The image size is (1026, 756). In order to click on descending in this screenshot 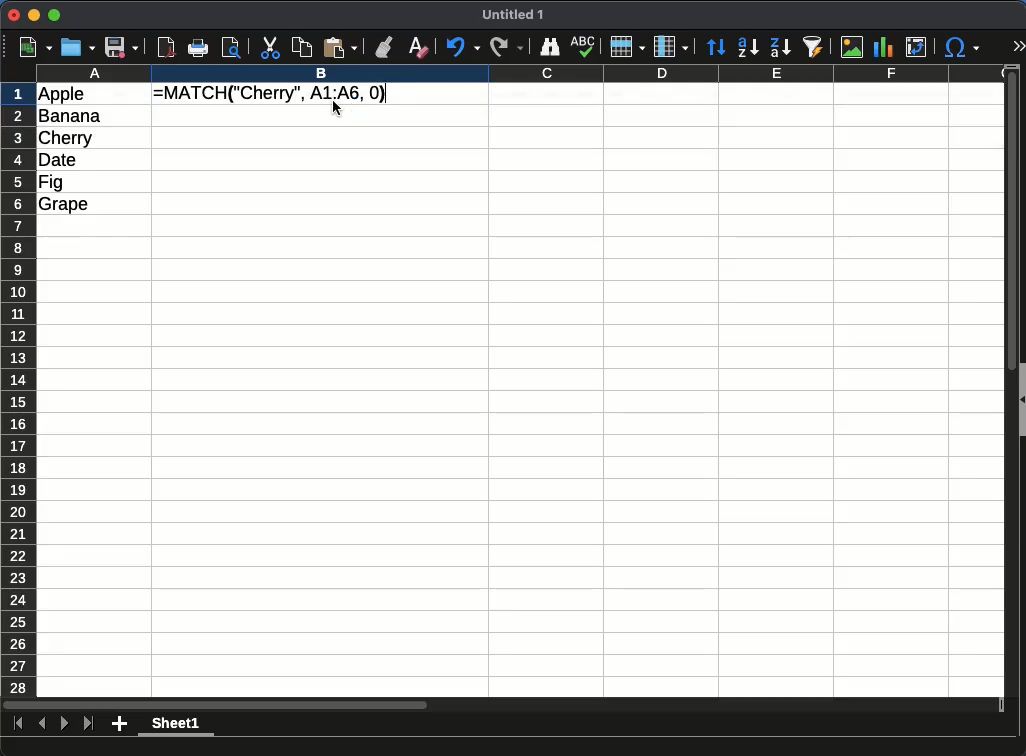, I will do `click(780, 47)`.